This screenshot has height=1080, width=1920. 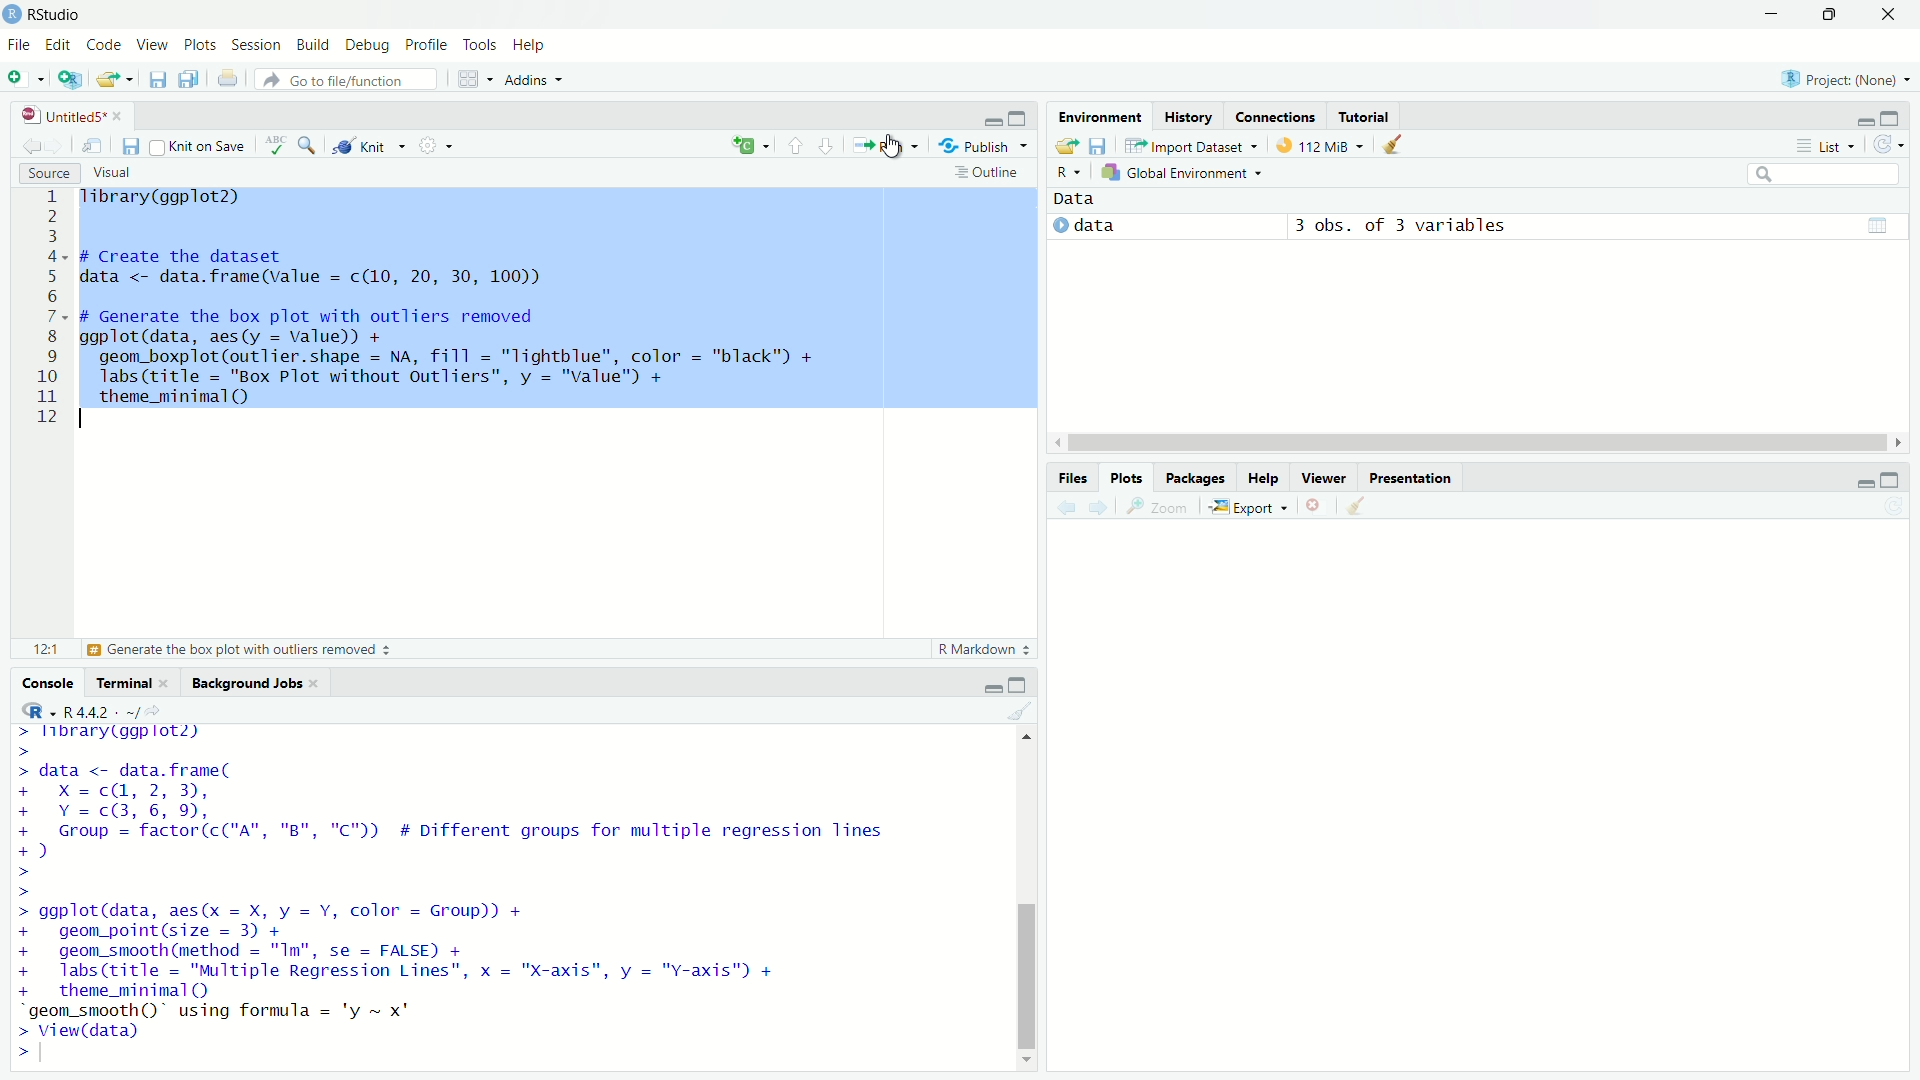 I want to click on clear, so click(x=1022, y=711).